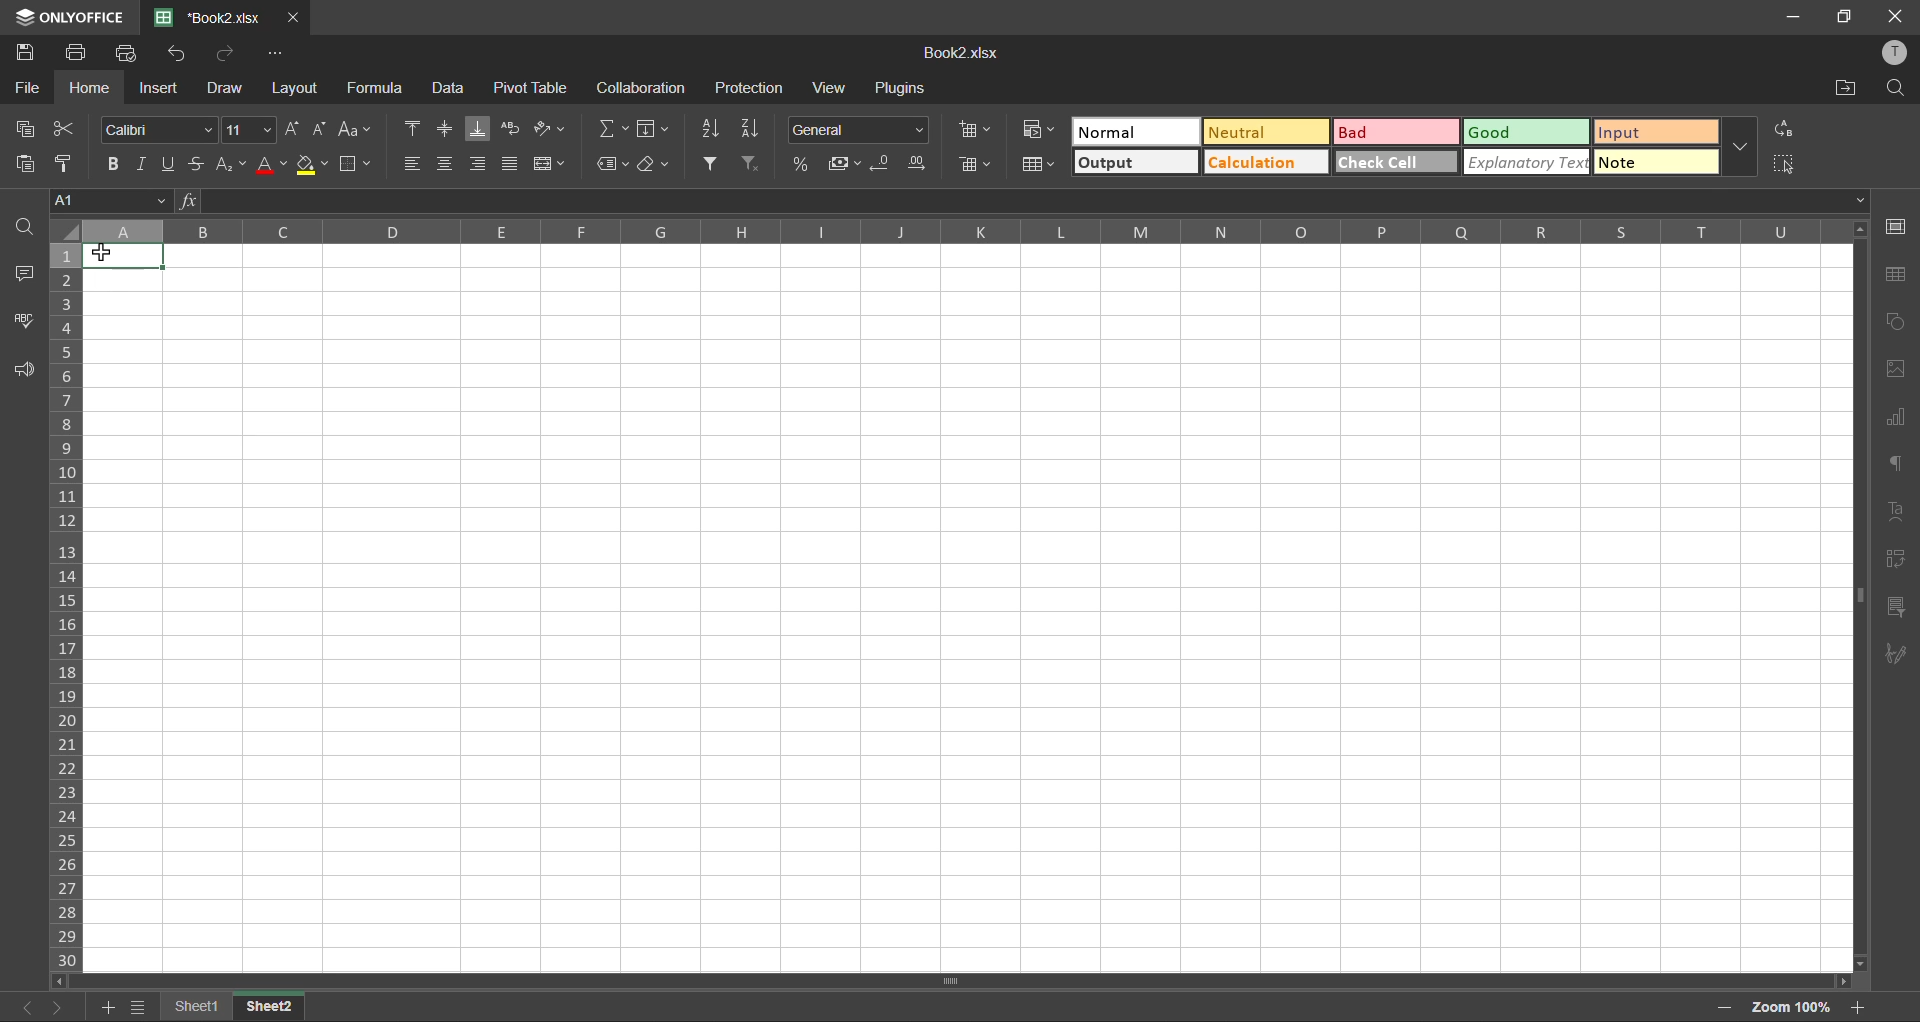 This screenshot has width=1920, height=1022. Describe the element at coordinates (1658, 161) in the screenshot. I see `note` at that location.